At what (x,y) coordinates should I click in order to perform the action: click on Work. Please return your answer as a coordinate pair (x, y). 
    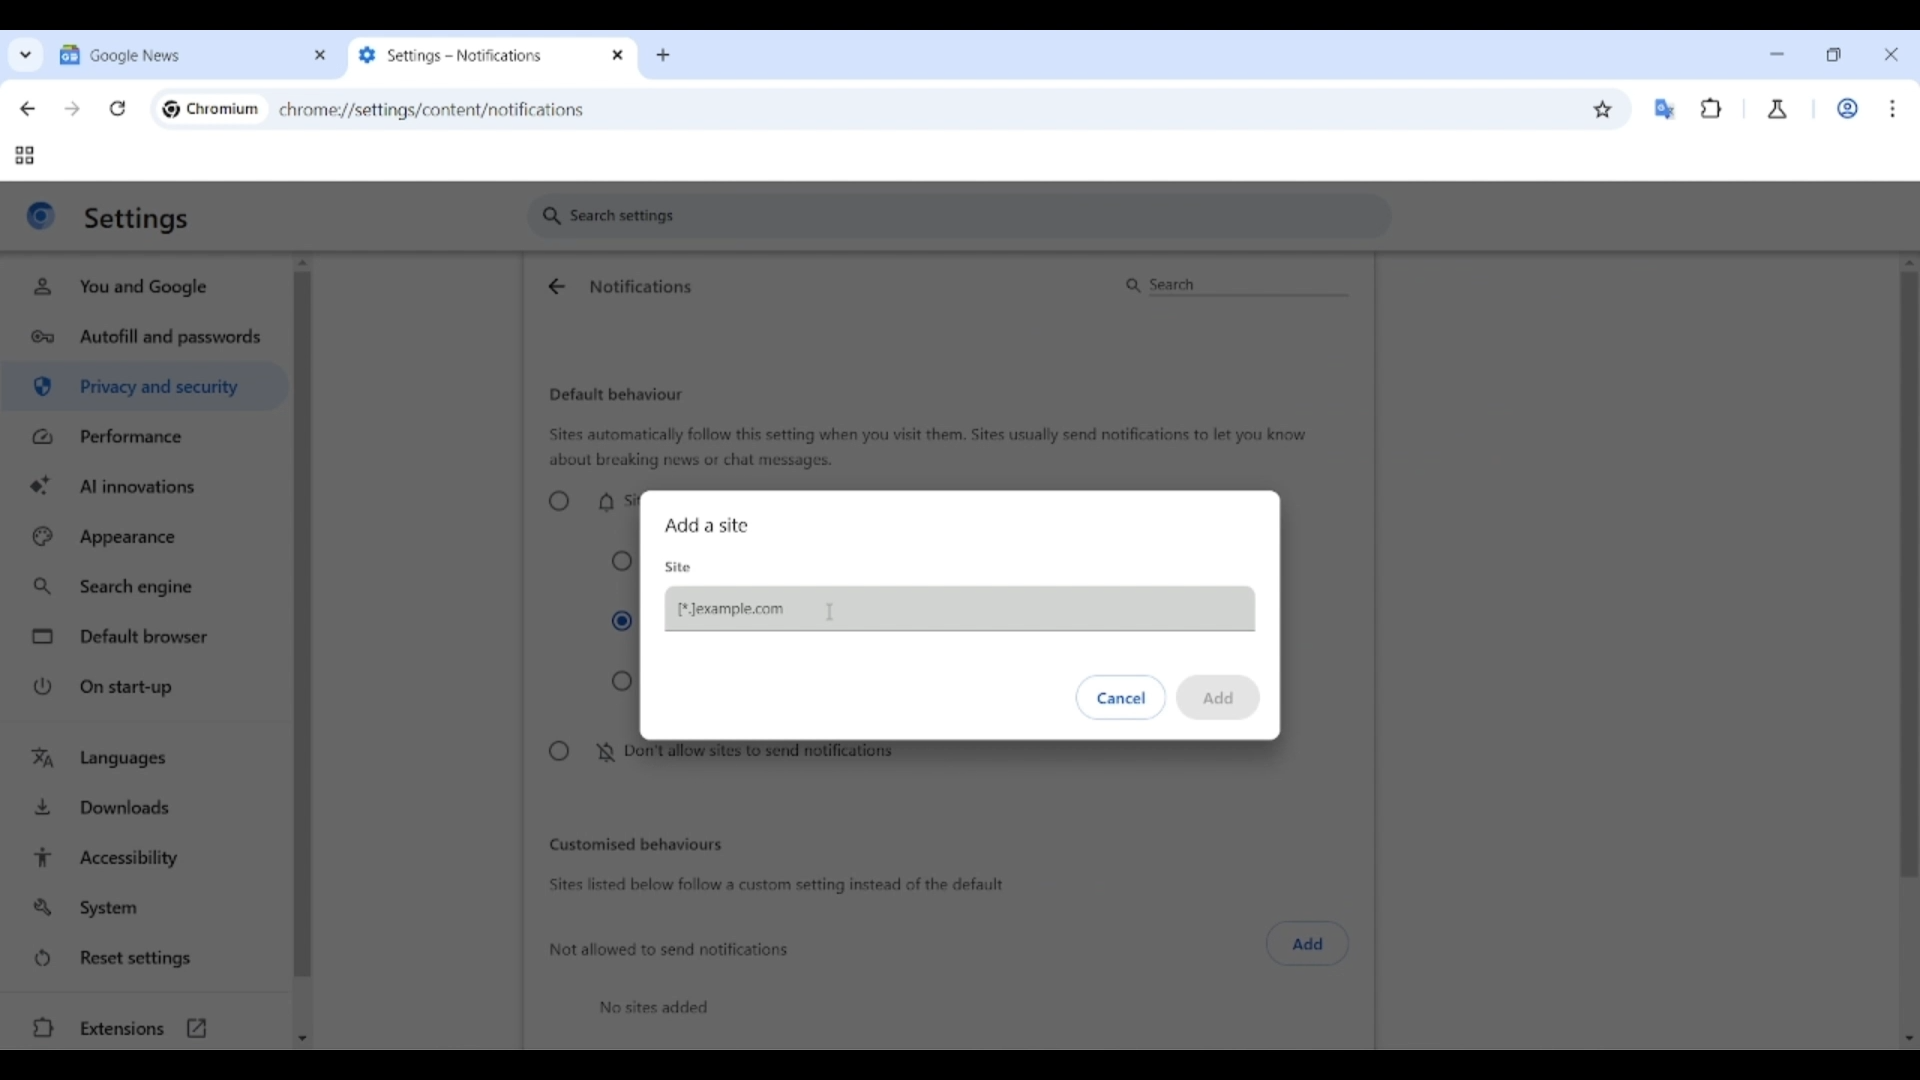
    Looking at the image, I should click on (1847, 108).